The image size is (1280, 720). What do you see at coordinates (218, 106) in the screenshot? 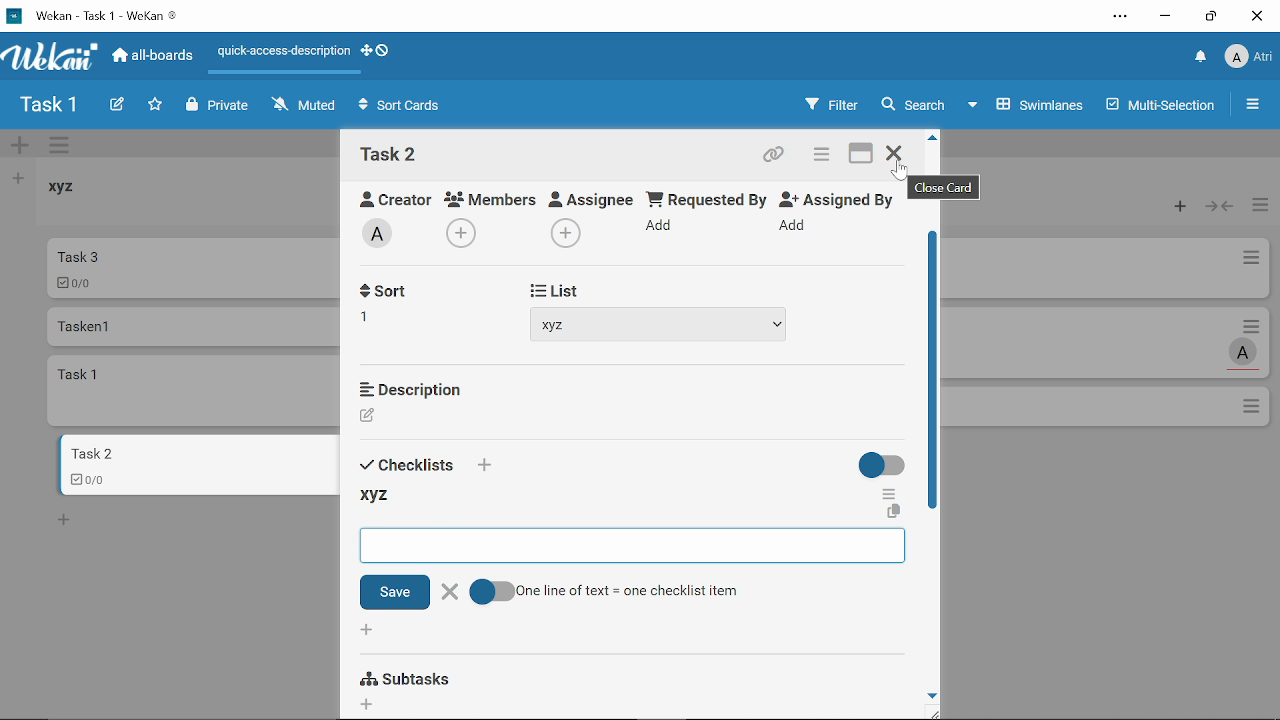
I see `Private` at bounding box center [218, 106].